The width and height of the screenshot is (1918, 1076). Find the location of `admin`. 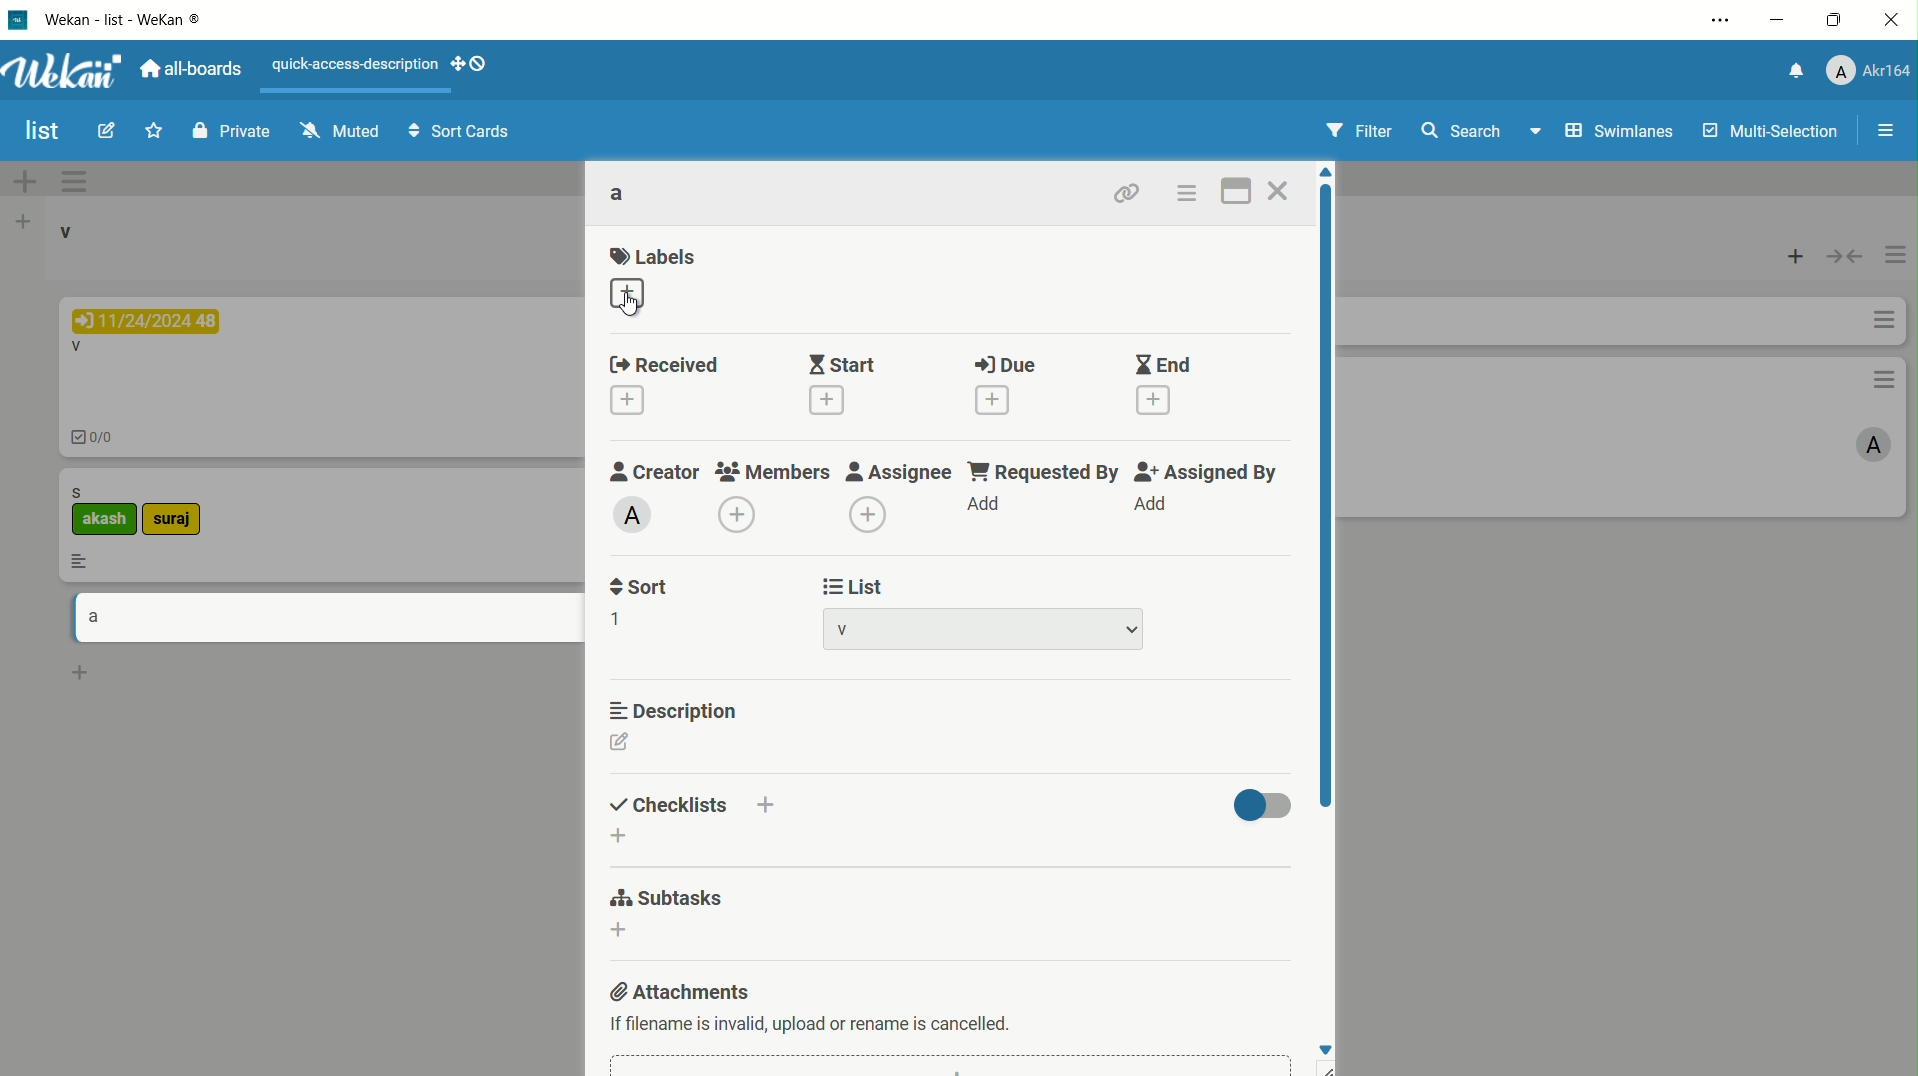

admin is located at coordinates (634, 515).